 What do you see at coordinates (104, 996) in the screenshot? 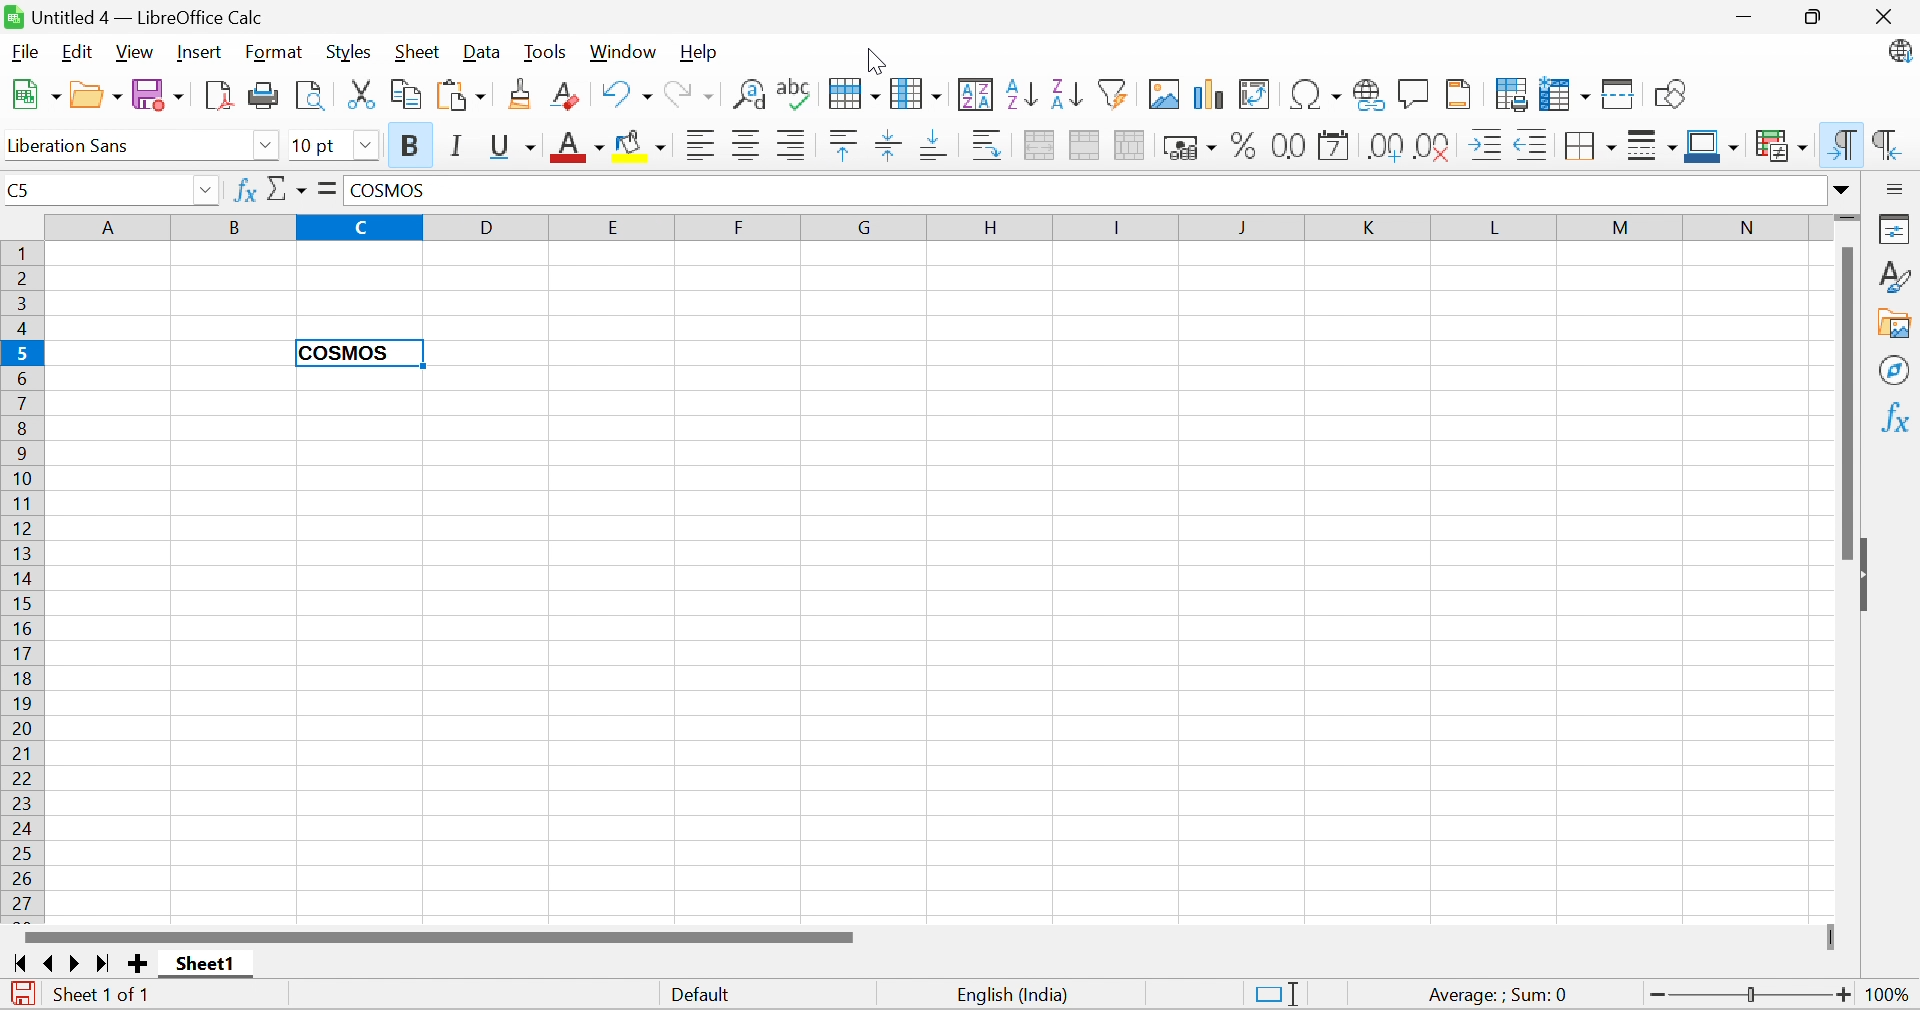
I see `Sheet 1 of 1` at bounding box center [104, 996].